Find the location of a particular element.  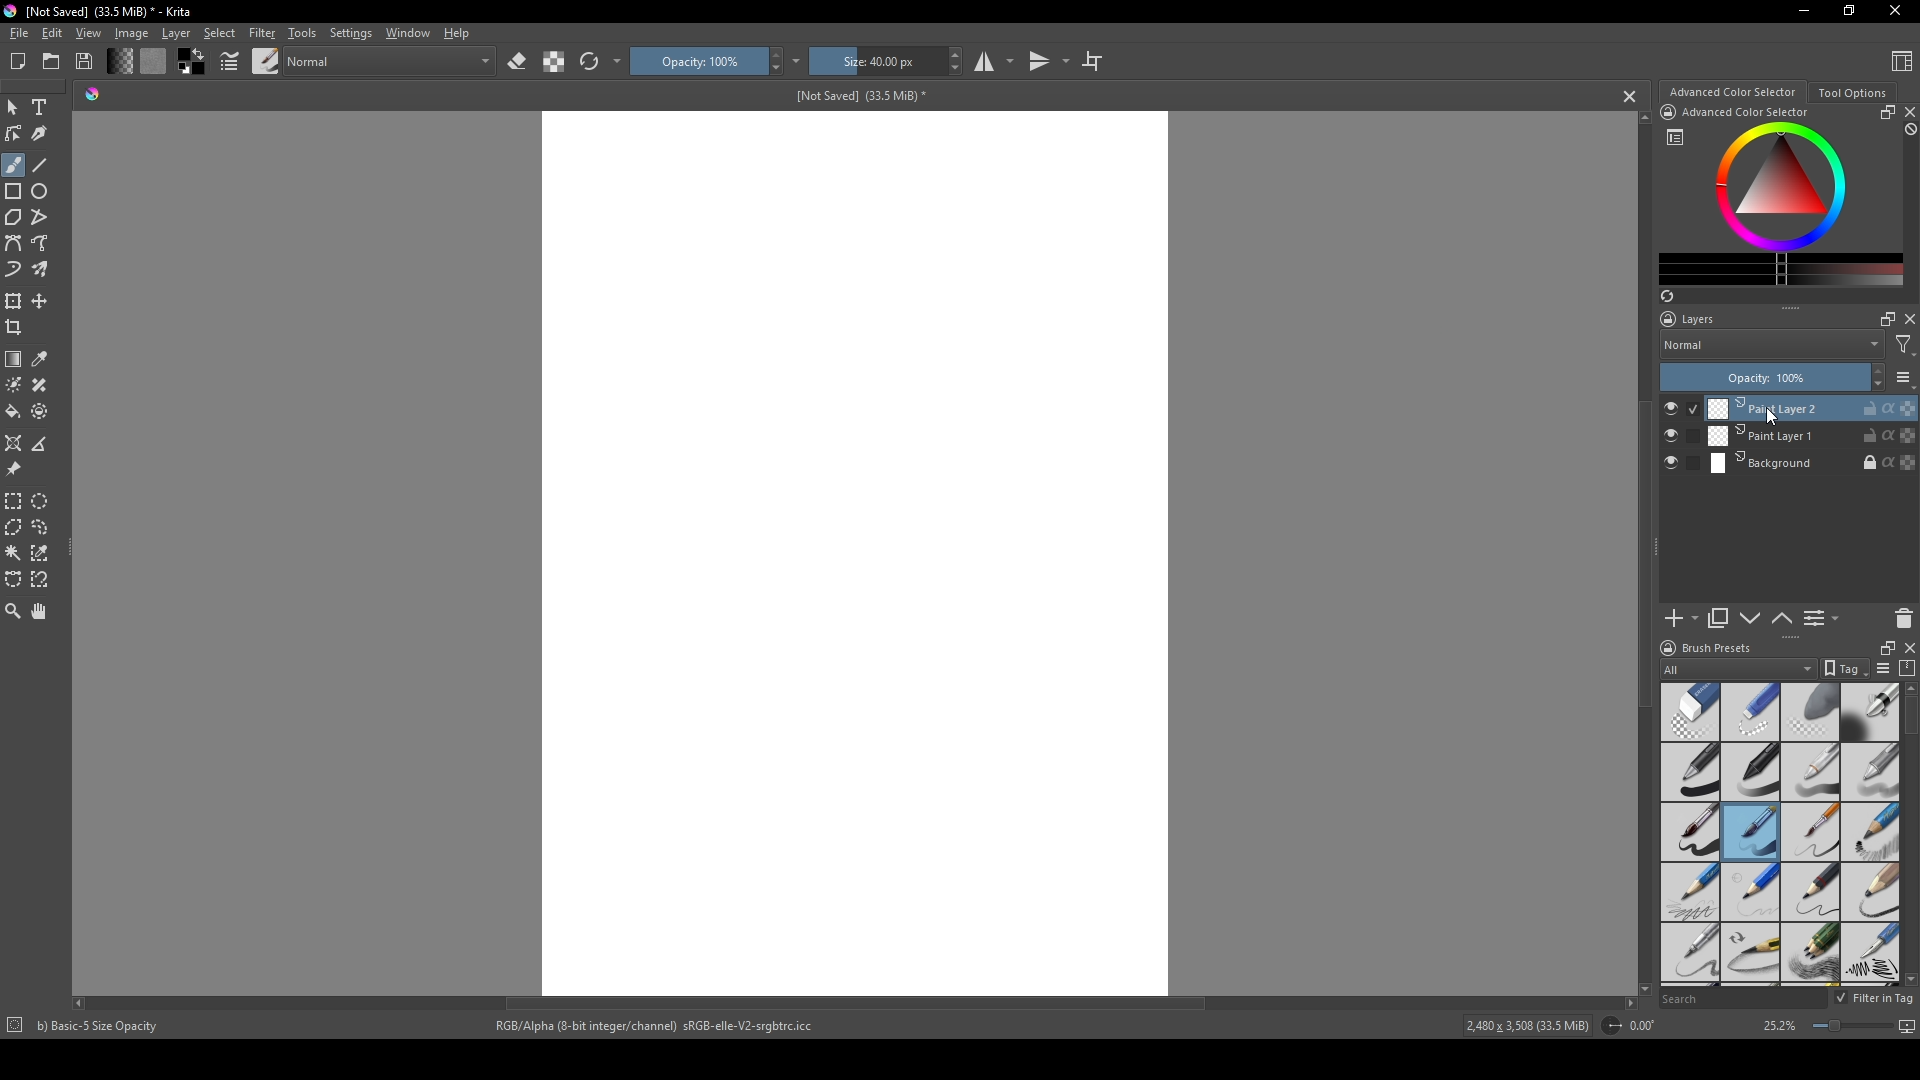

check button is located at coordinates (1680, 464).